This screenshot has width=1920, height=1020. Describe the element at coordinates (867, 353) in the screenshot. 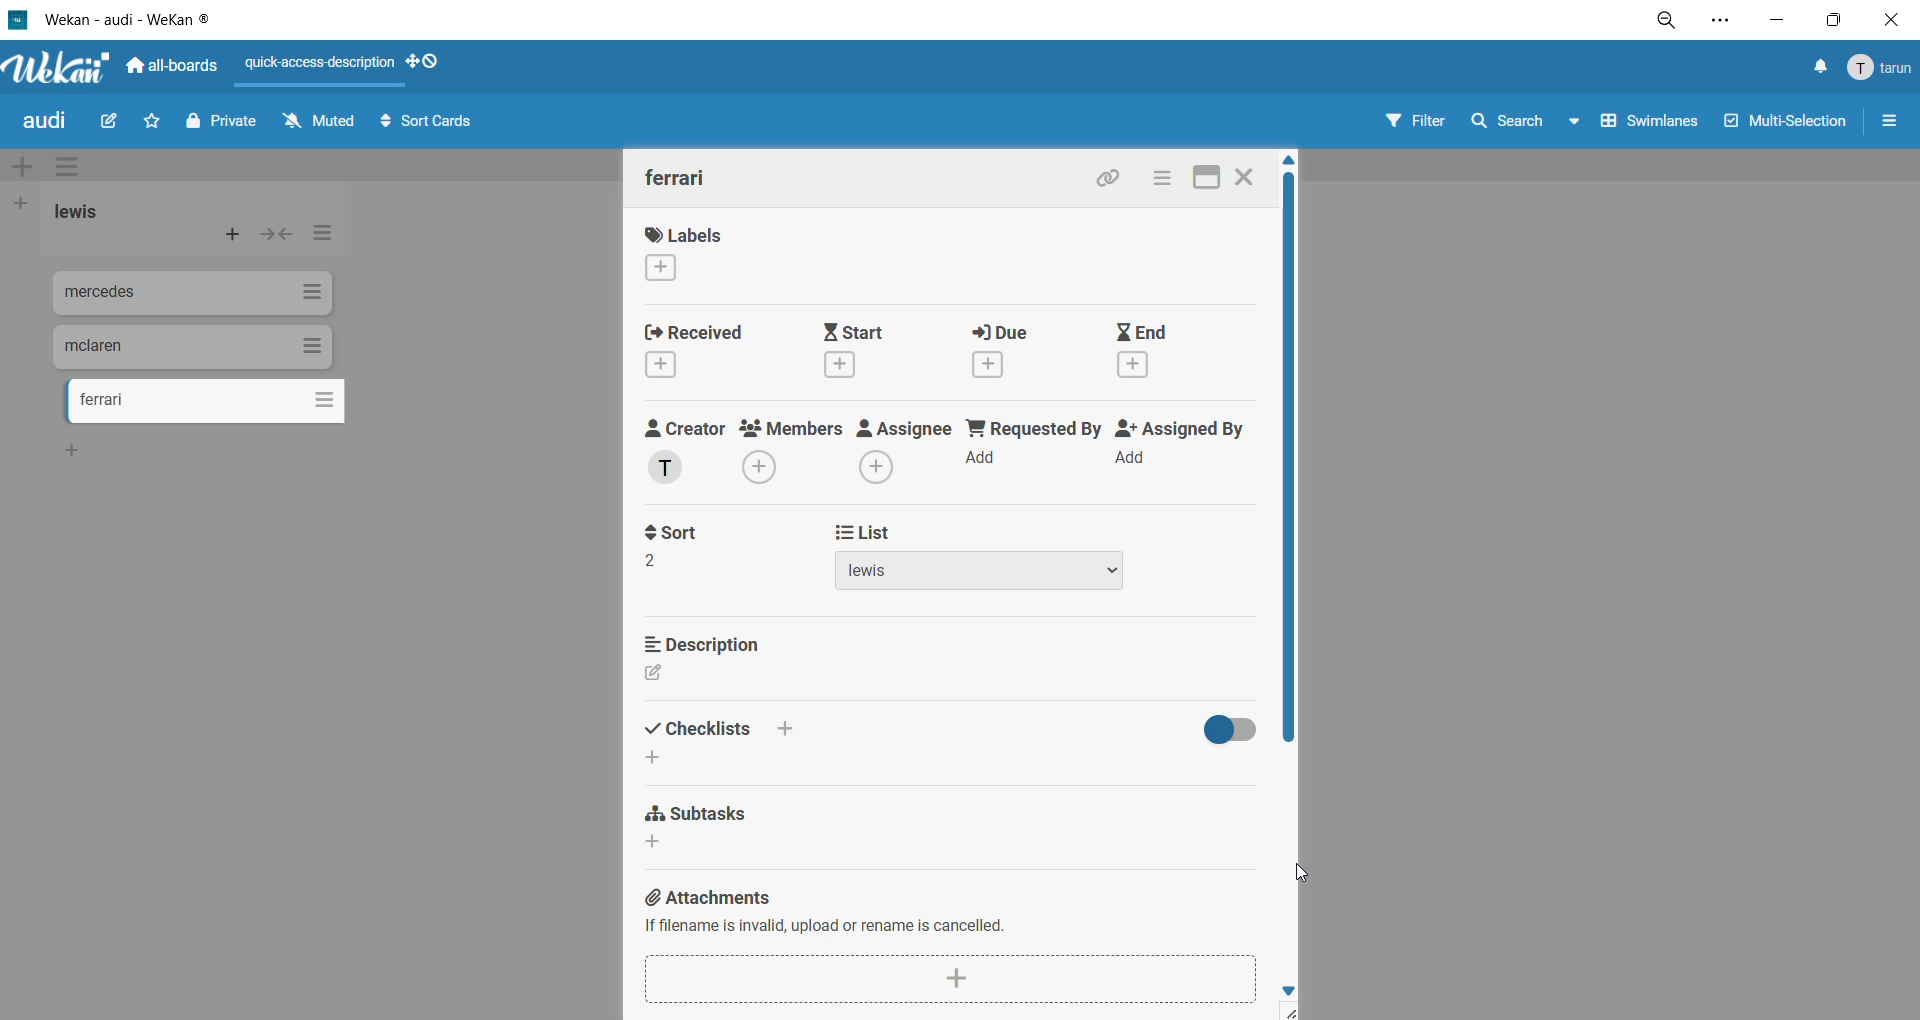

I see `start` at that location.